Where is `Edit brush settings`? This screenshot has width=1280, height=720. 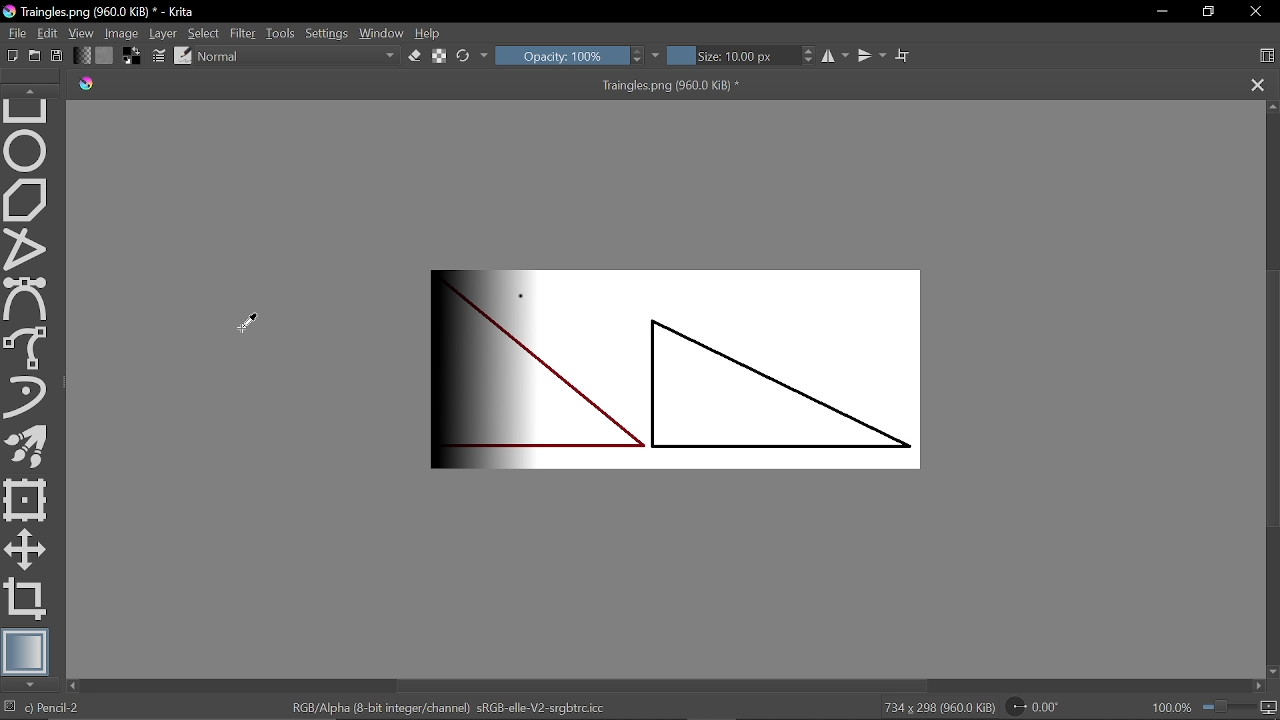 Edit brush settings is located at coordinates (157, 55).